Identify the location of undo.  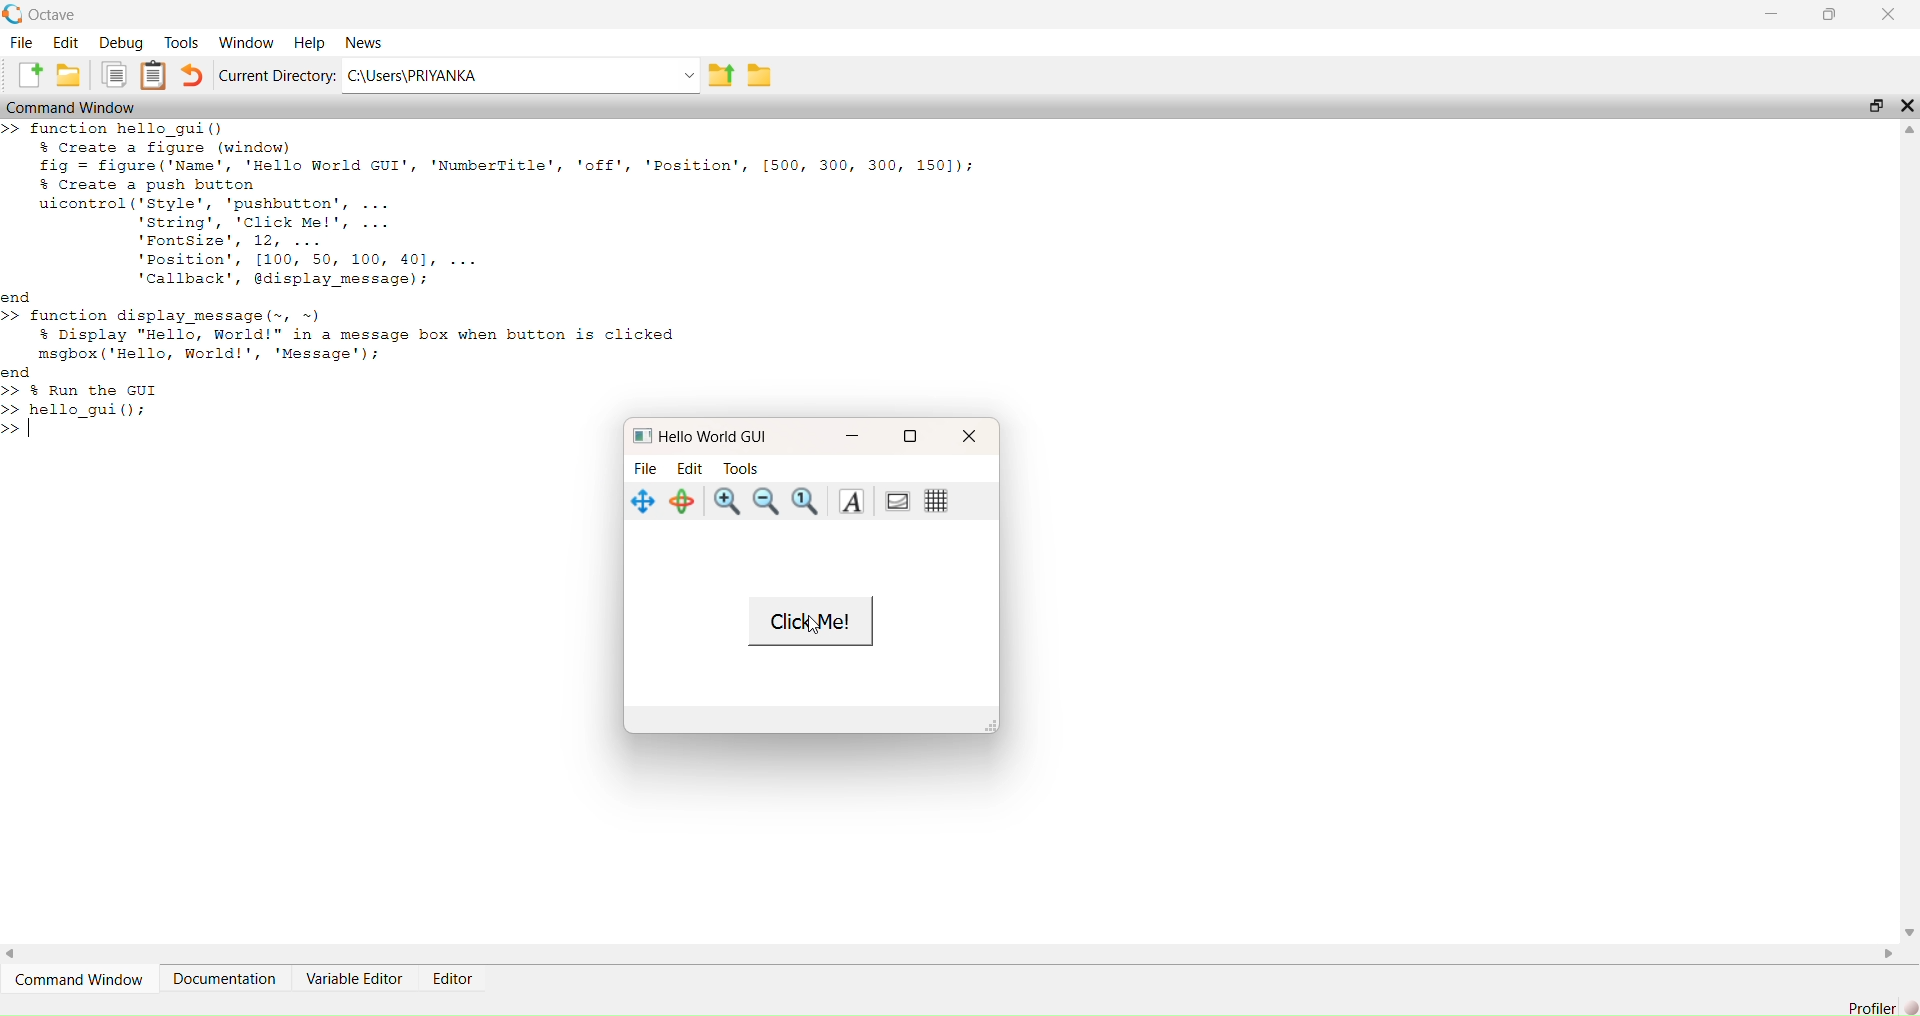
(195, 75).